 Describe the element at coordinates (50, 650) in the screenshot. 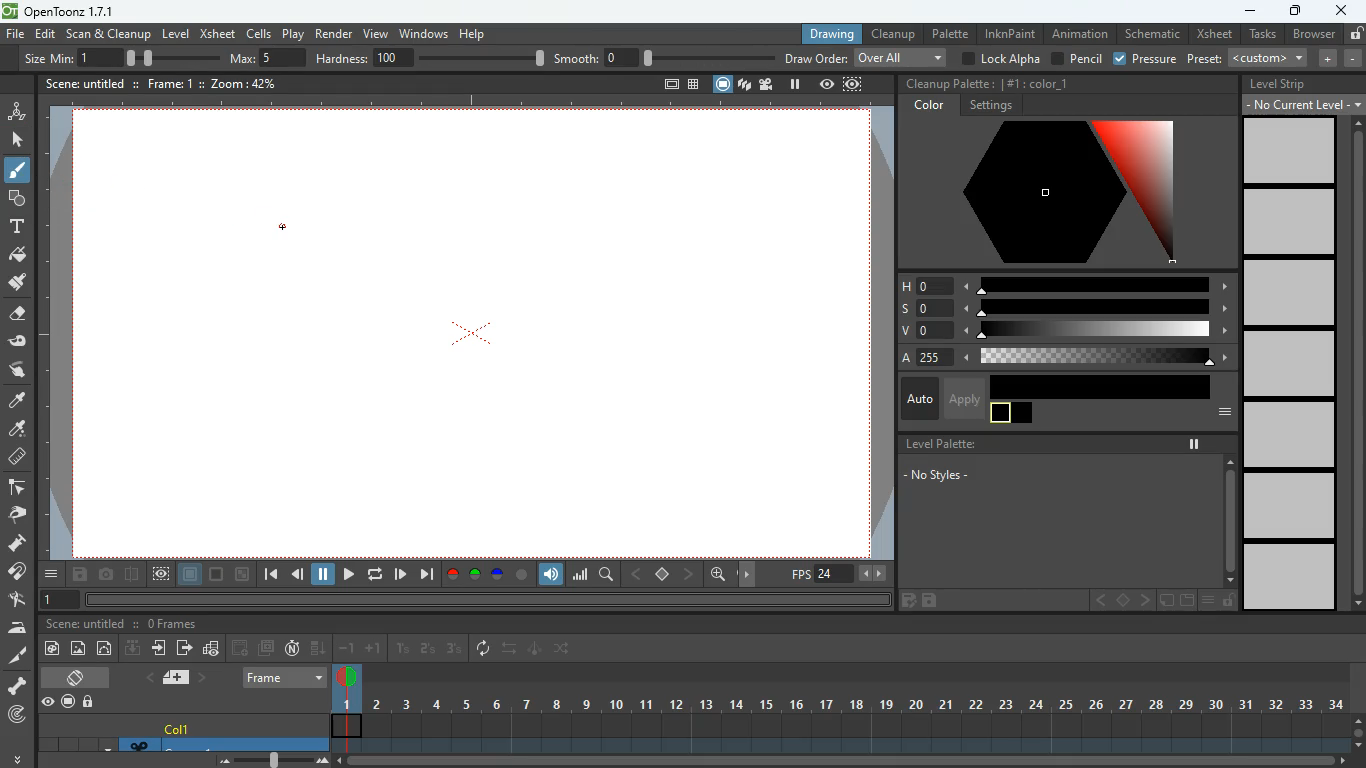

I see `paint` at that location.